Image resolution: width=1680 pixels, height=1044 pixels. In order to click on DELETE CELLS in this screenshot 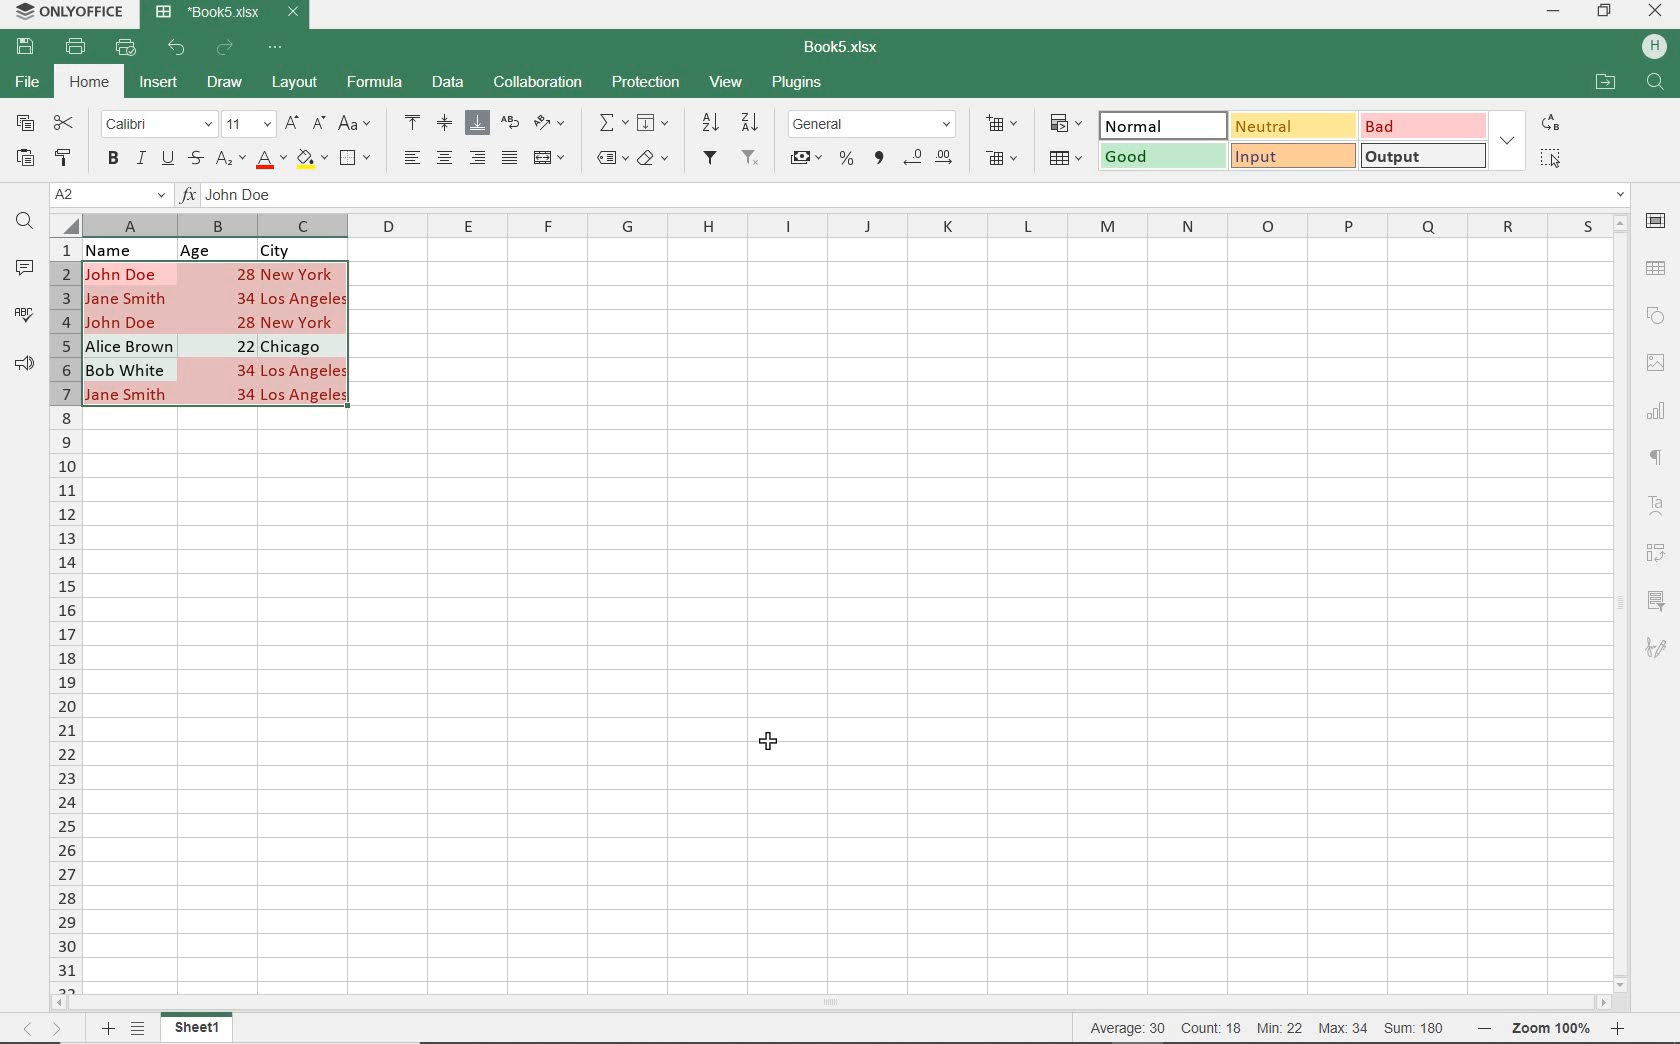, I will do `click(1004, 160)`.